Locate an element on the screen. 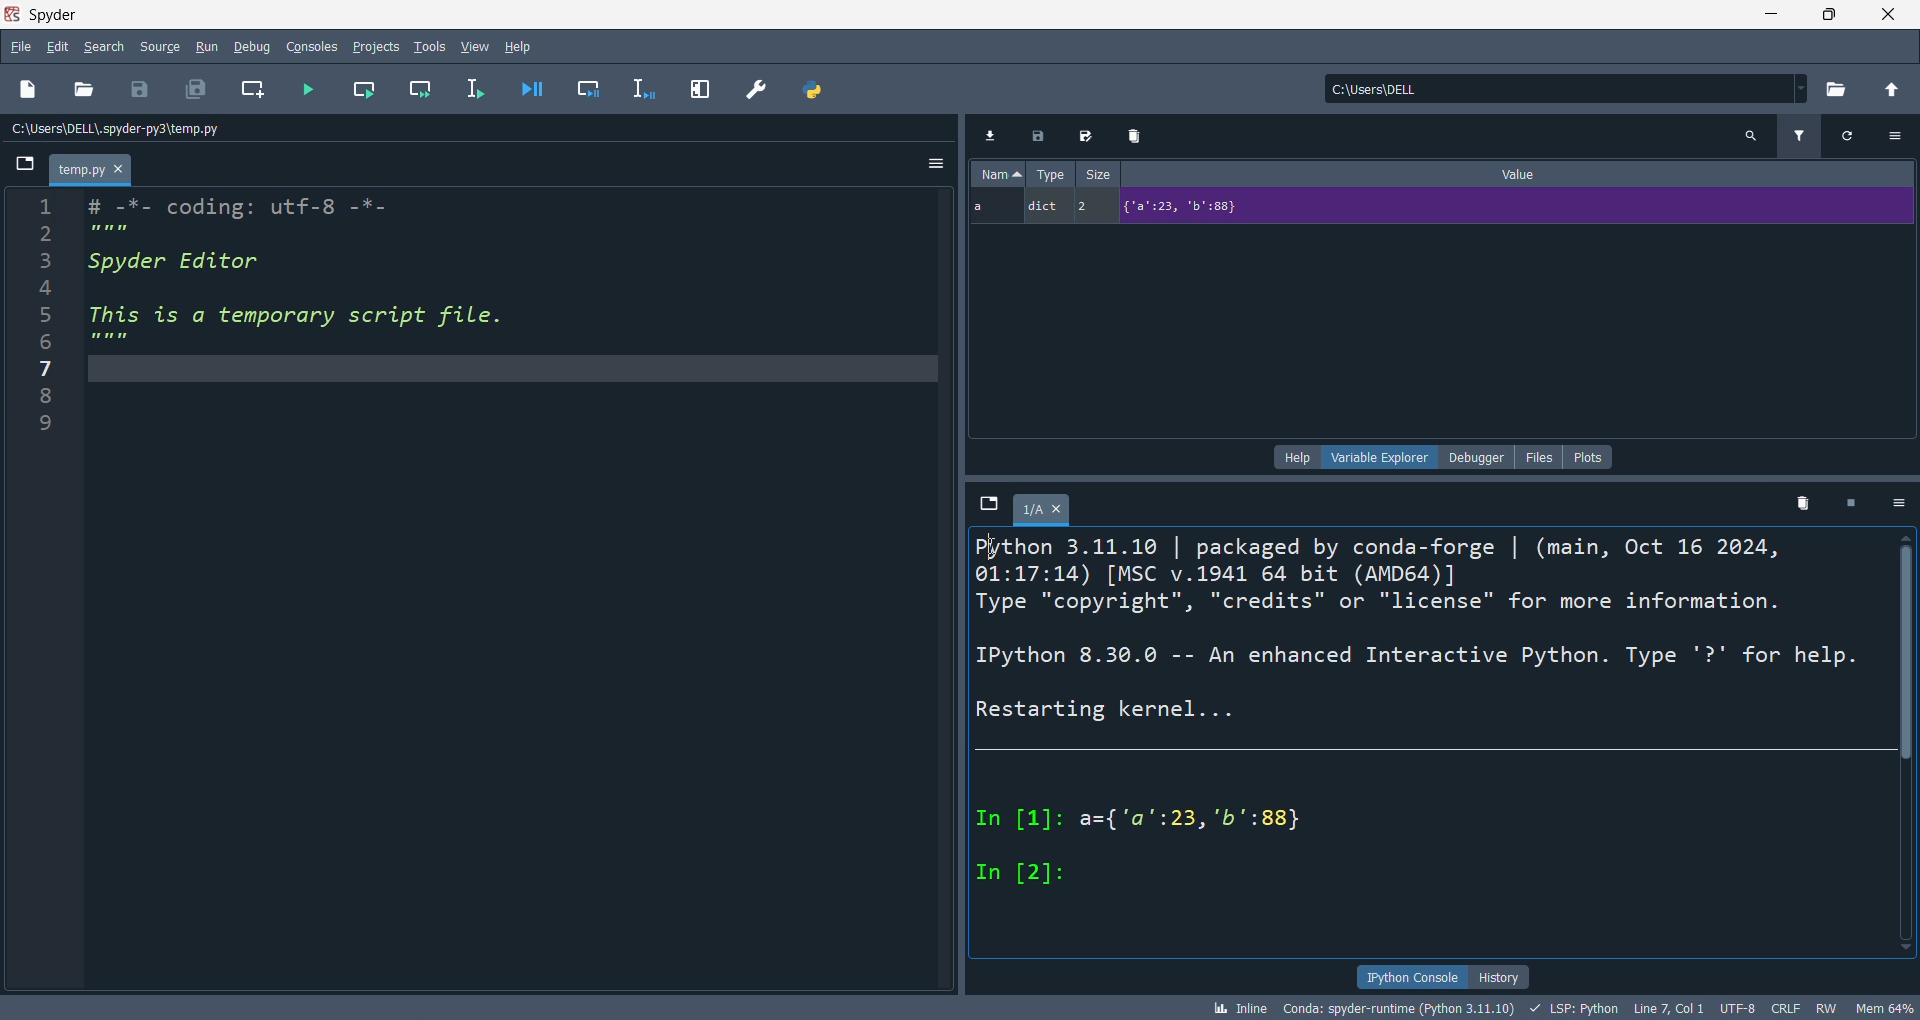  help is located at coordinates (1295, 458).